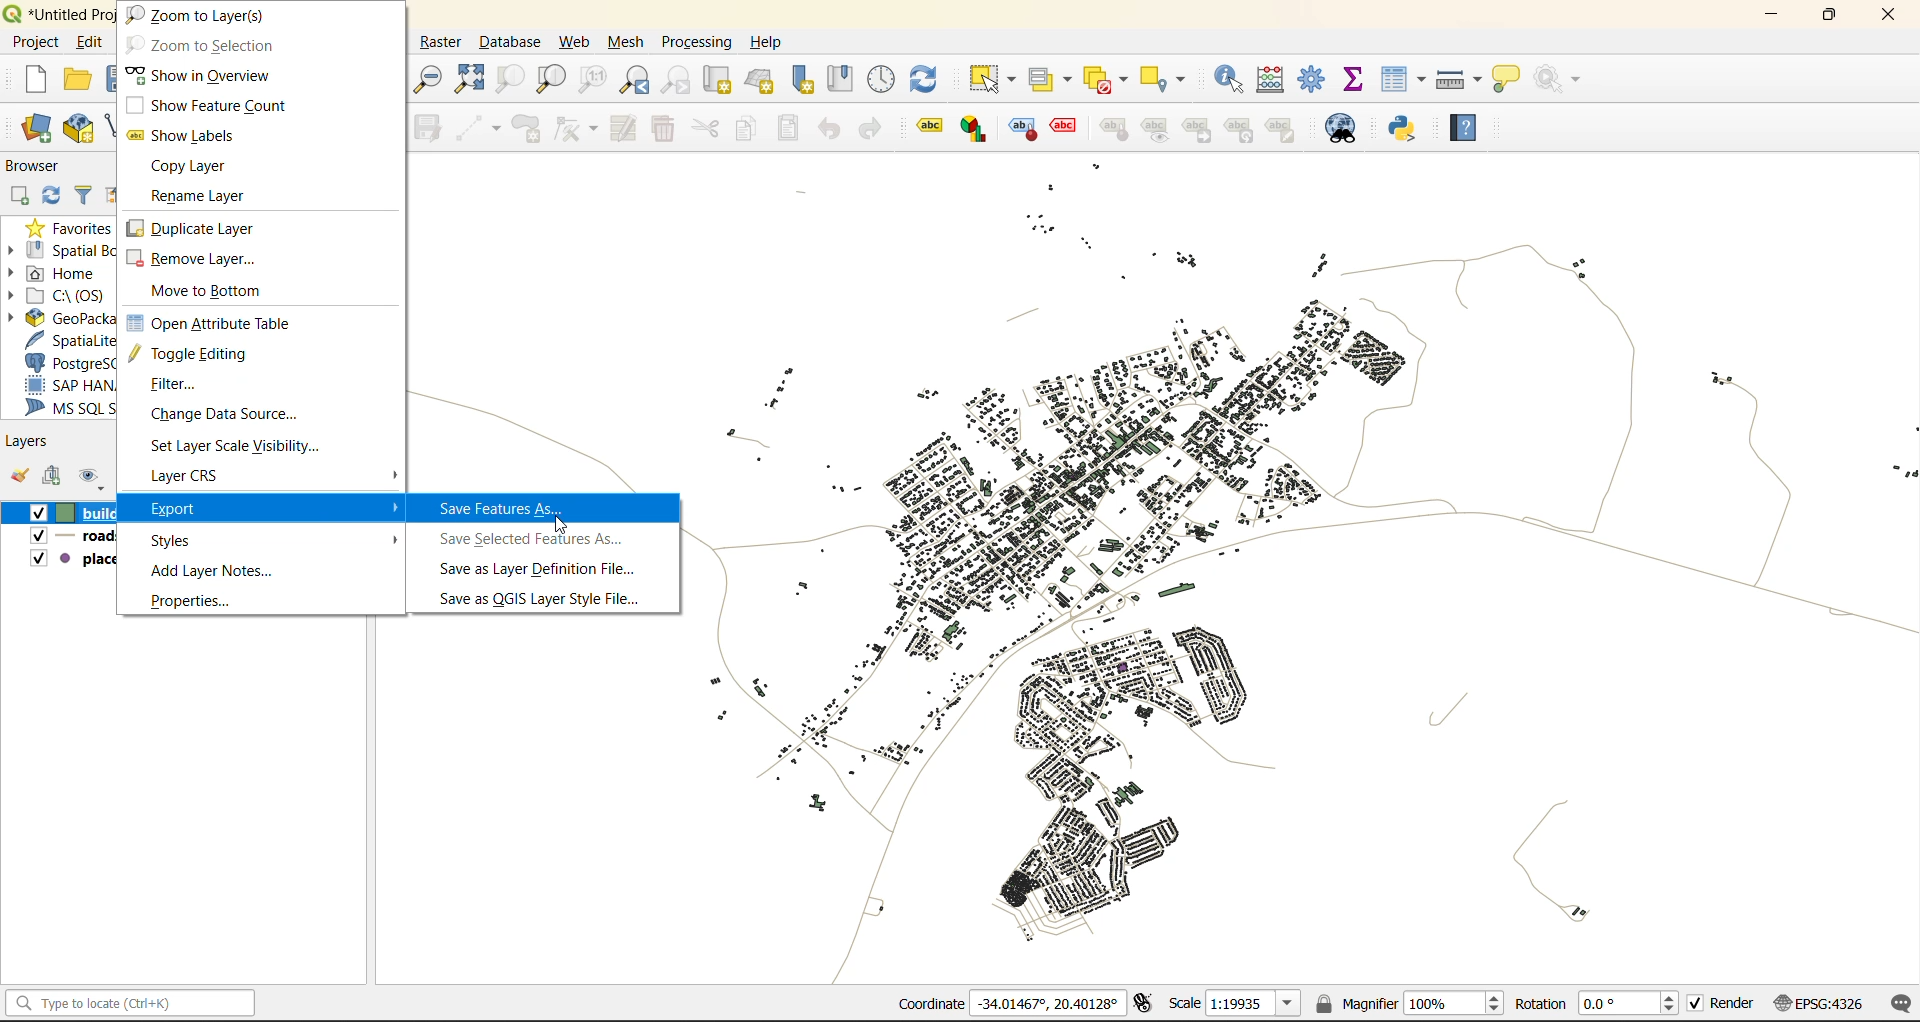 This screenshot has width=1920, height=1022. Describe the element at coordinates (190, 140) in the screenshot. I see `show labels` at that location.